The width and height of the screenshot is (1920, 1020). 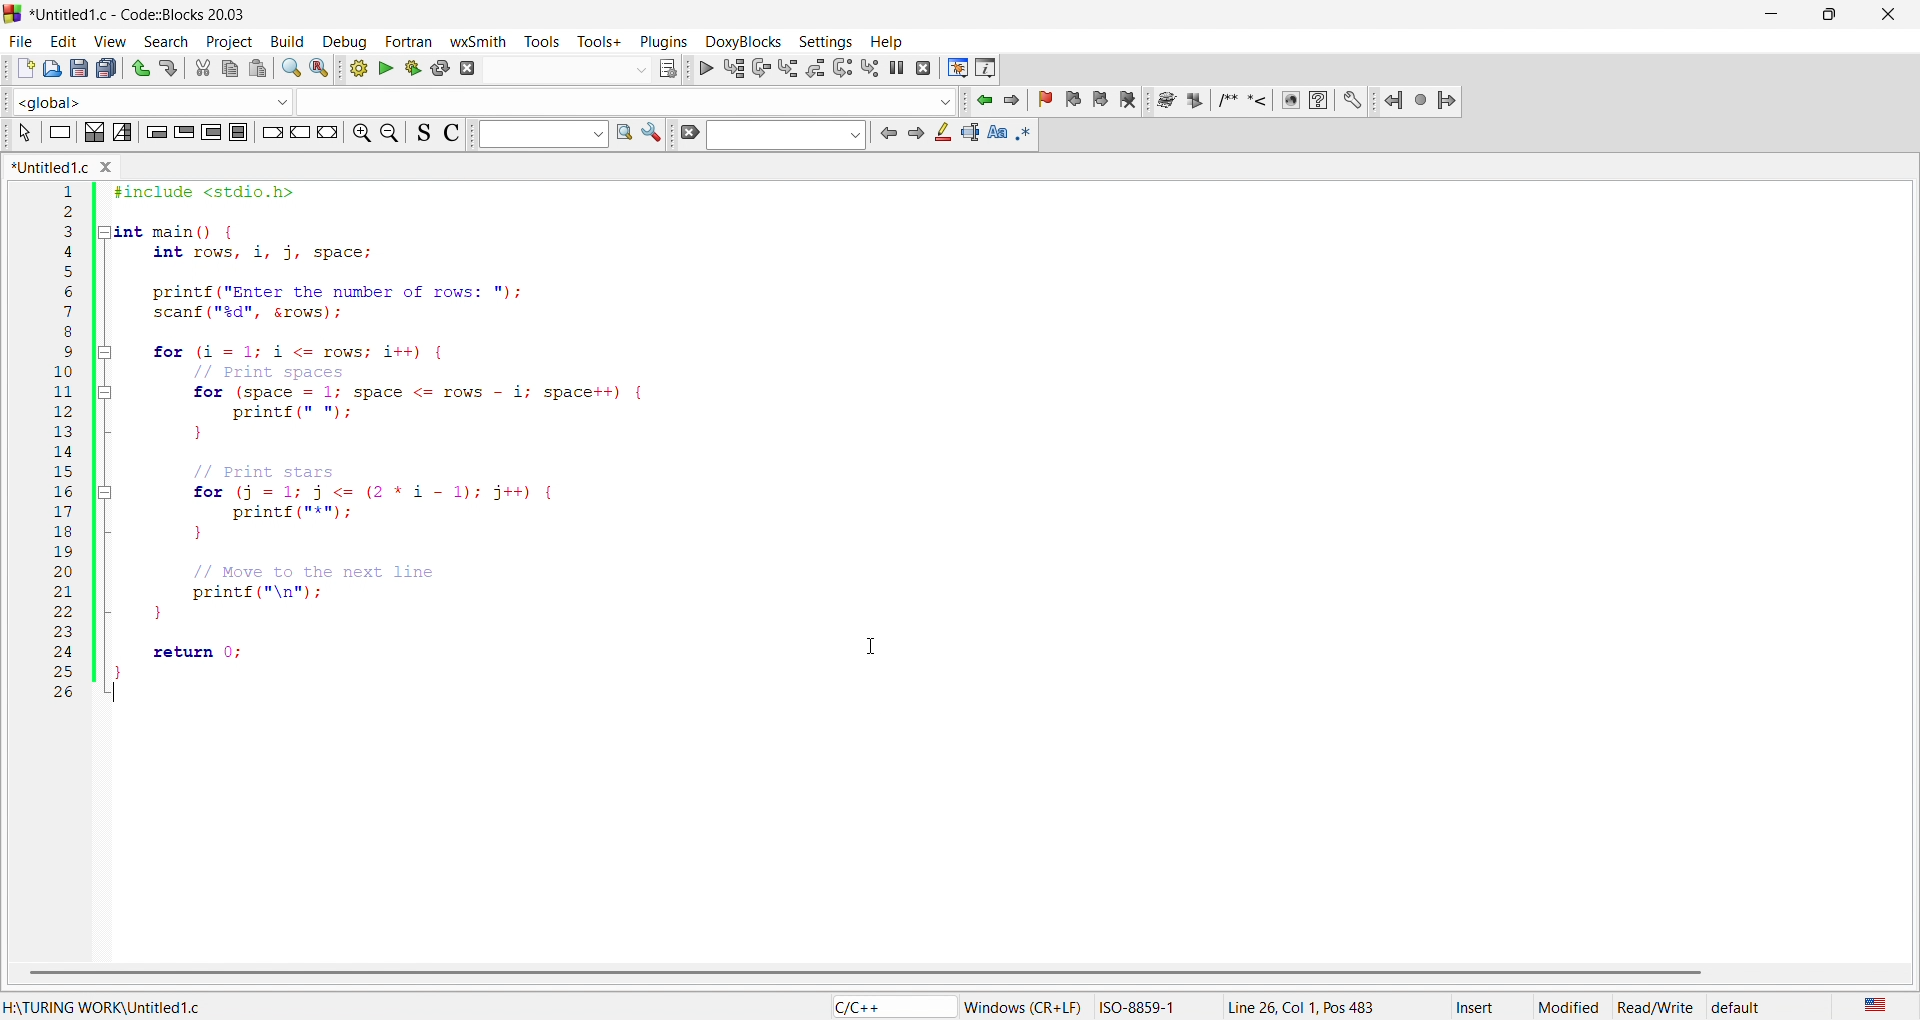 What do you see at coordinates (71, 447) in the screenshot?
I see `line number` at bounding box center [71, 447].